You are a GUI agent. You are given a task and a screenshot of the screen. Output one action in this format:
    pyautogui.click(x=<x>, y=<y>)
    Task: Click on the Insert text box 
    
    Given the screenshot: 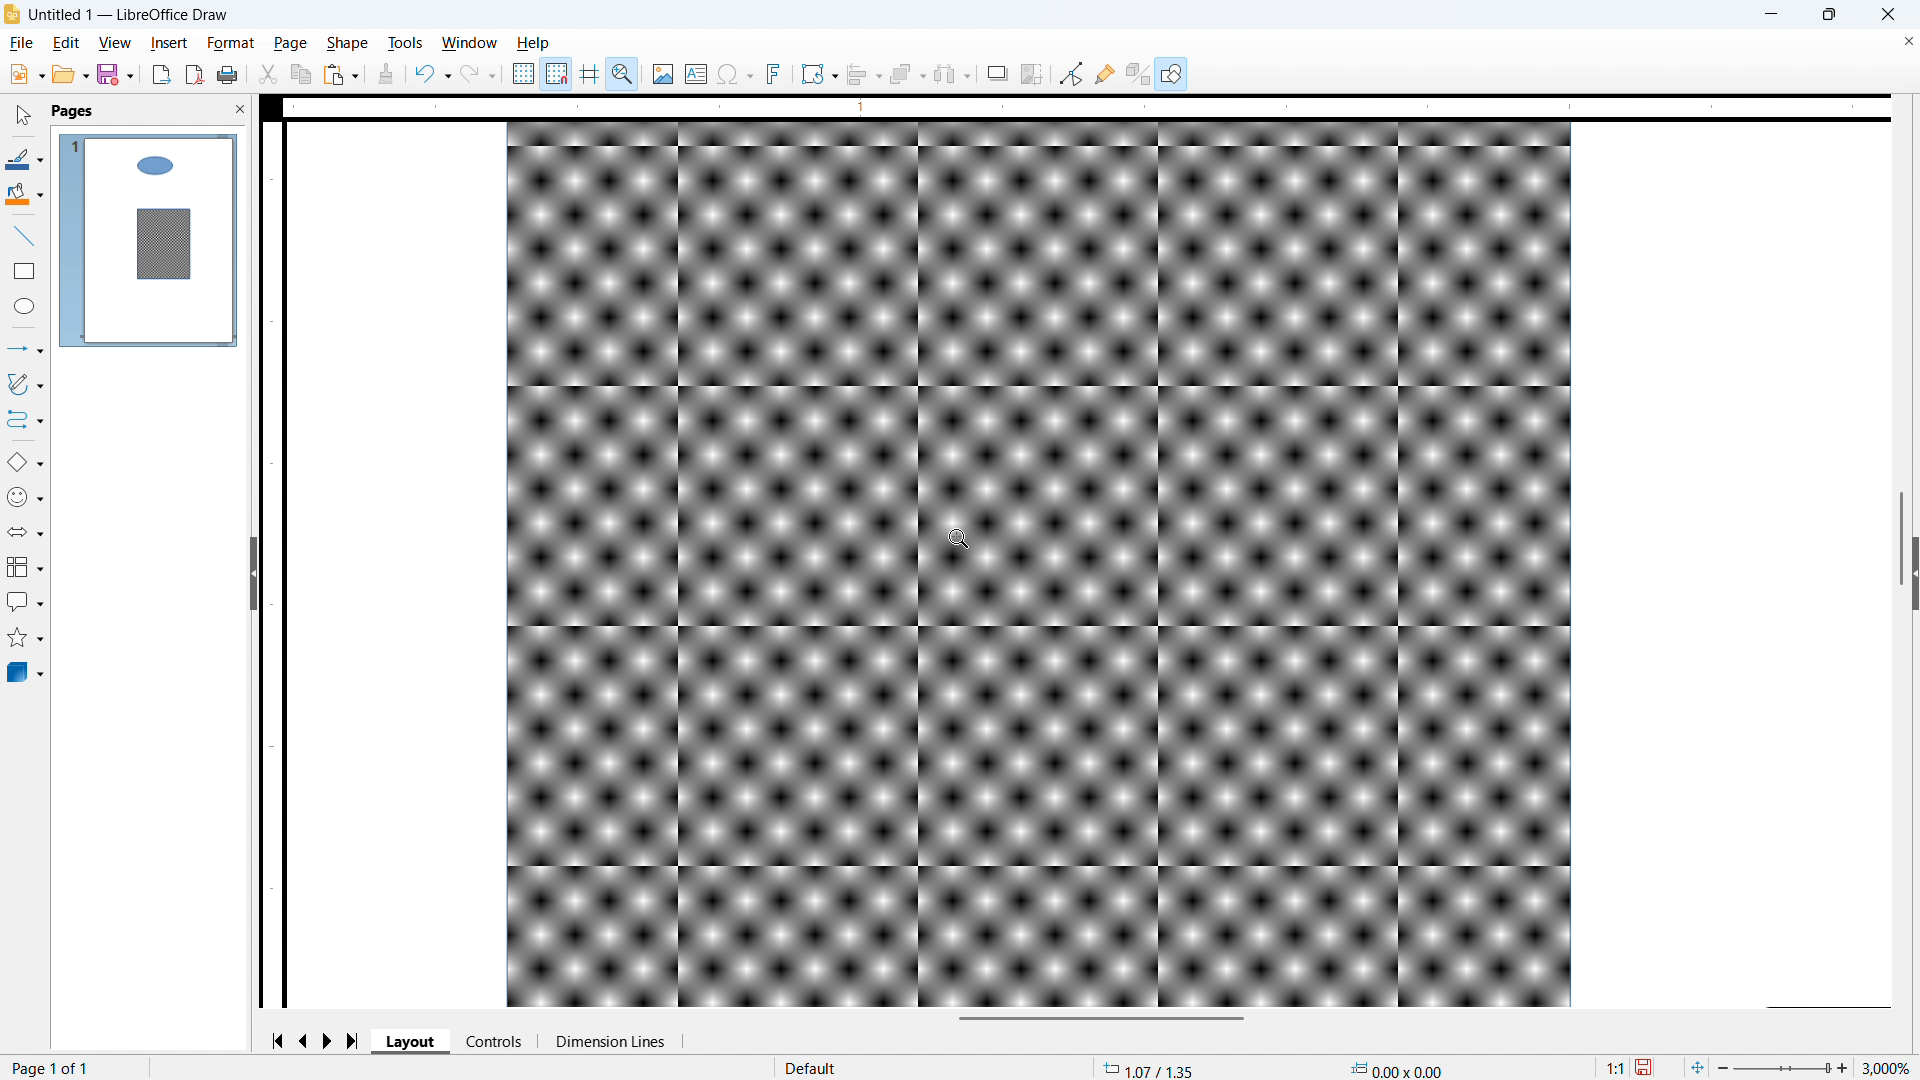 What is the action you would take?
    pyautogui.click(x=696, y=73)
    